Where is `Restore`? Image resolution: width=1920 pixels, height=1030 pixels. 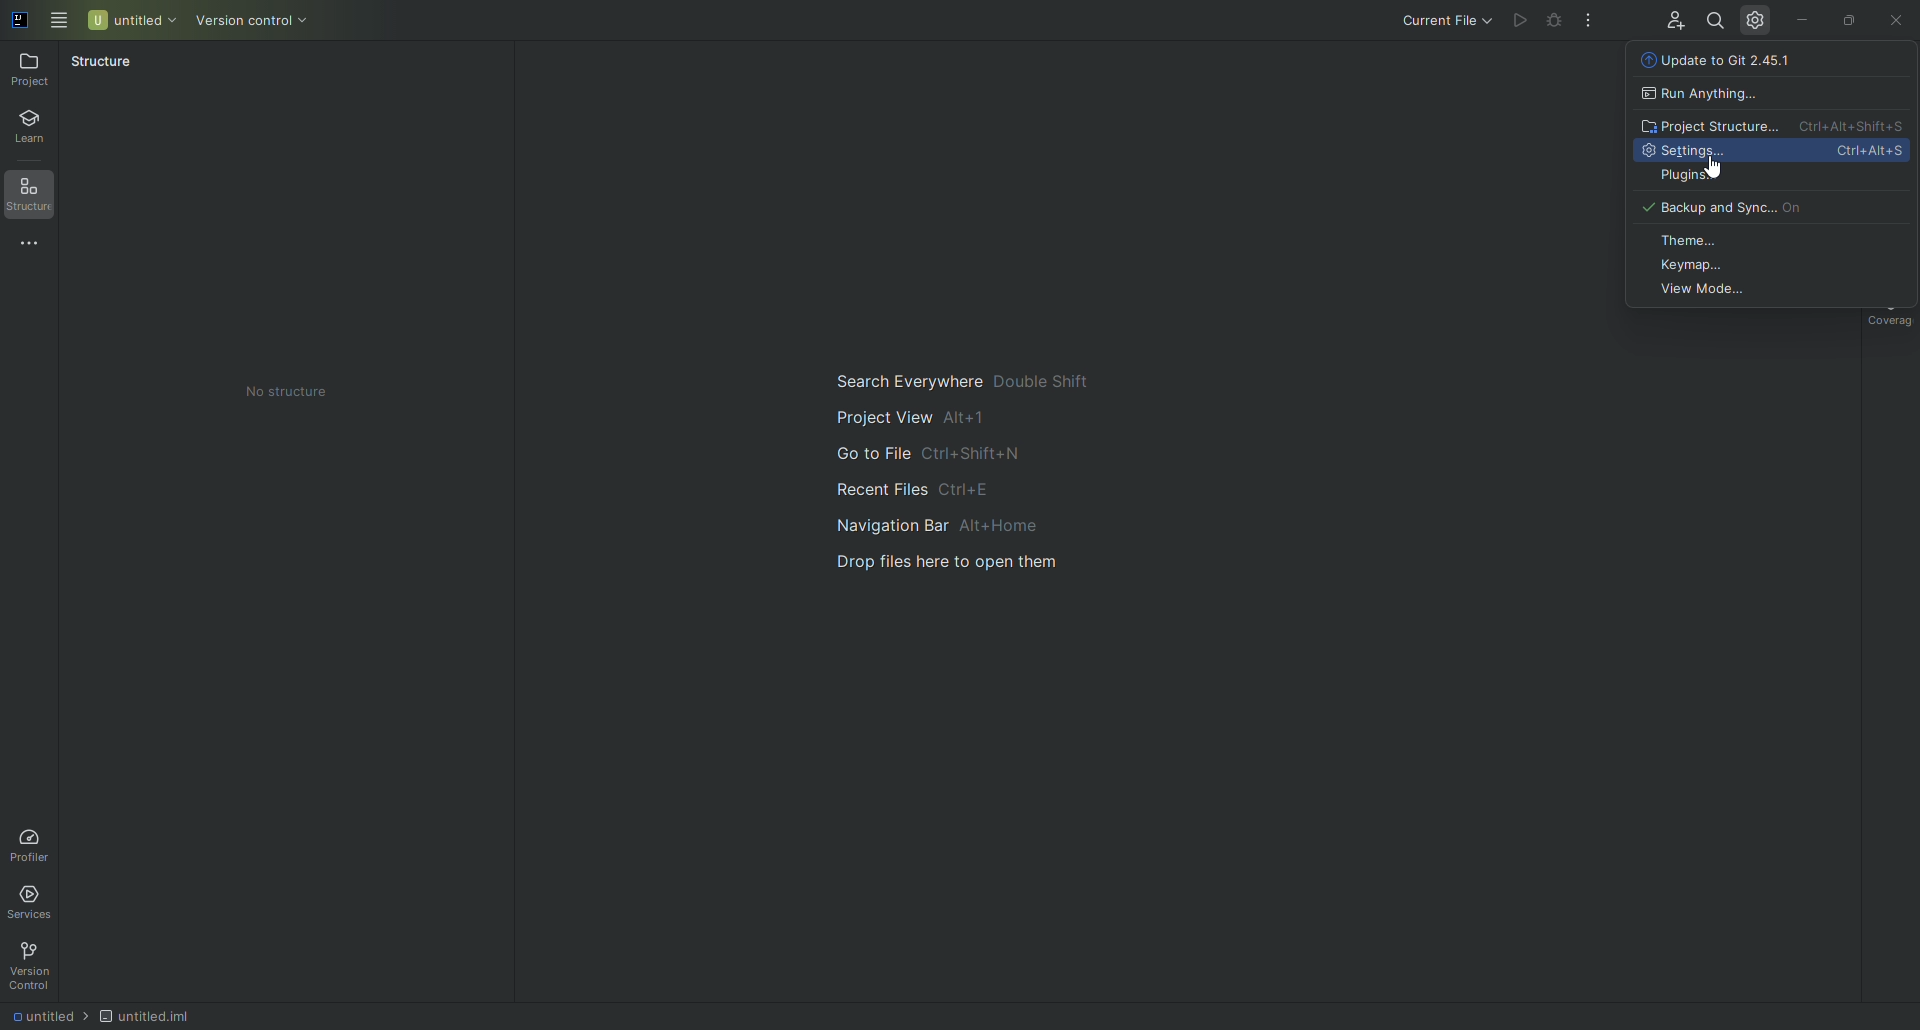 Restore is located at coordinates (1846, 18).